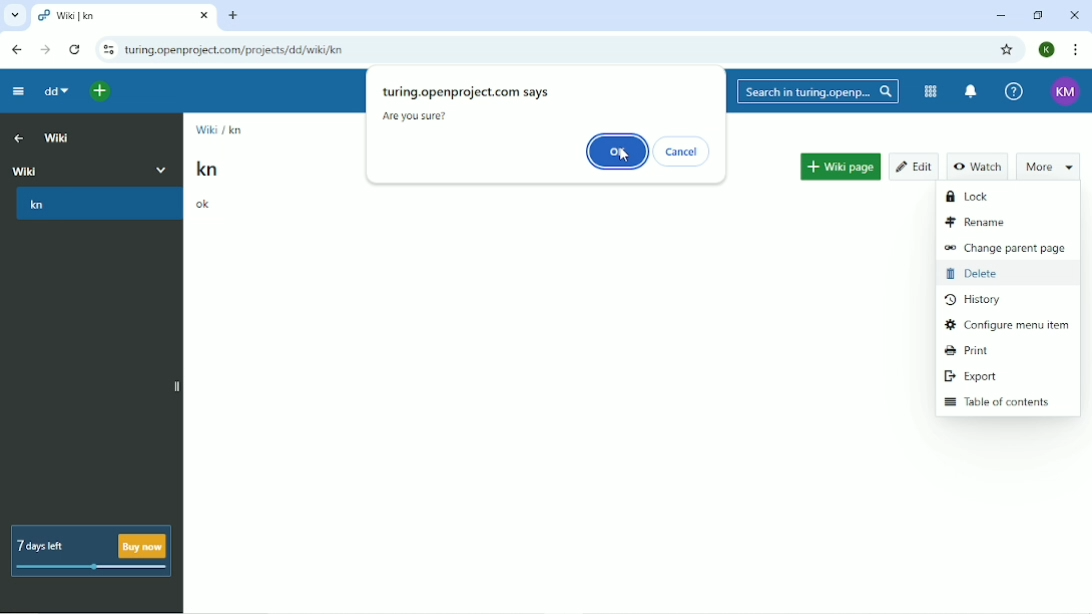 The height and width of the screenshot is (614, 1092). Describe the element at coordinates (88, 571) in the screenshot. I see `meter` at that location.